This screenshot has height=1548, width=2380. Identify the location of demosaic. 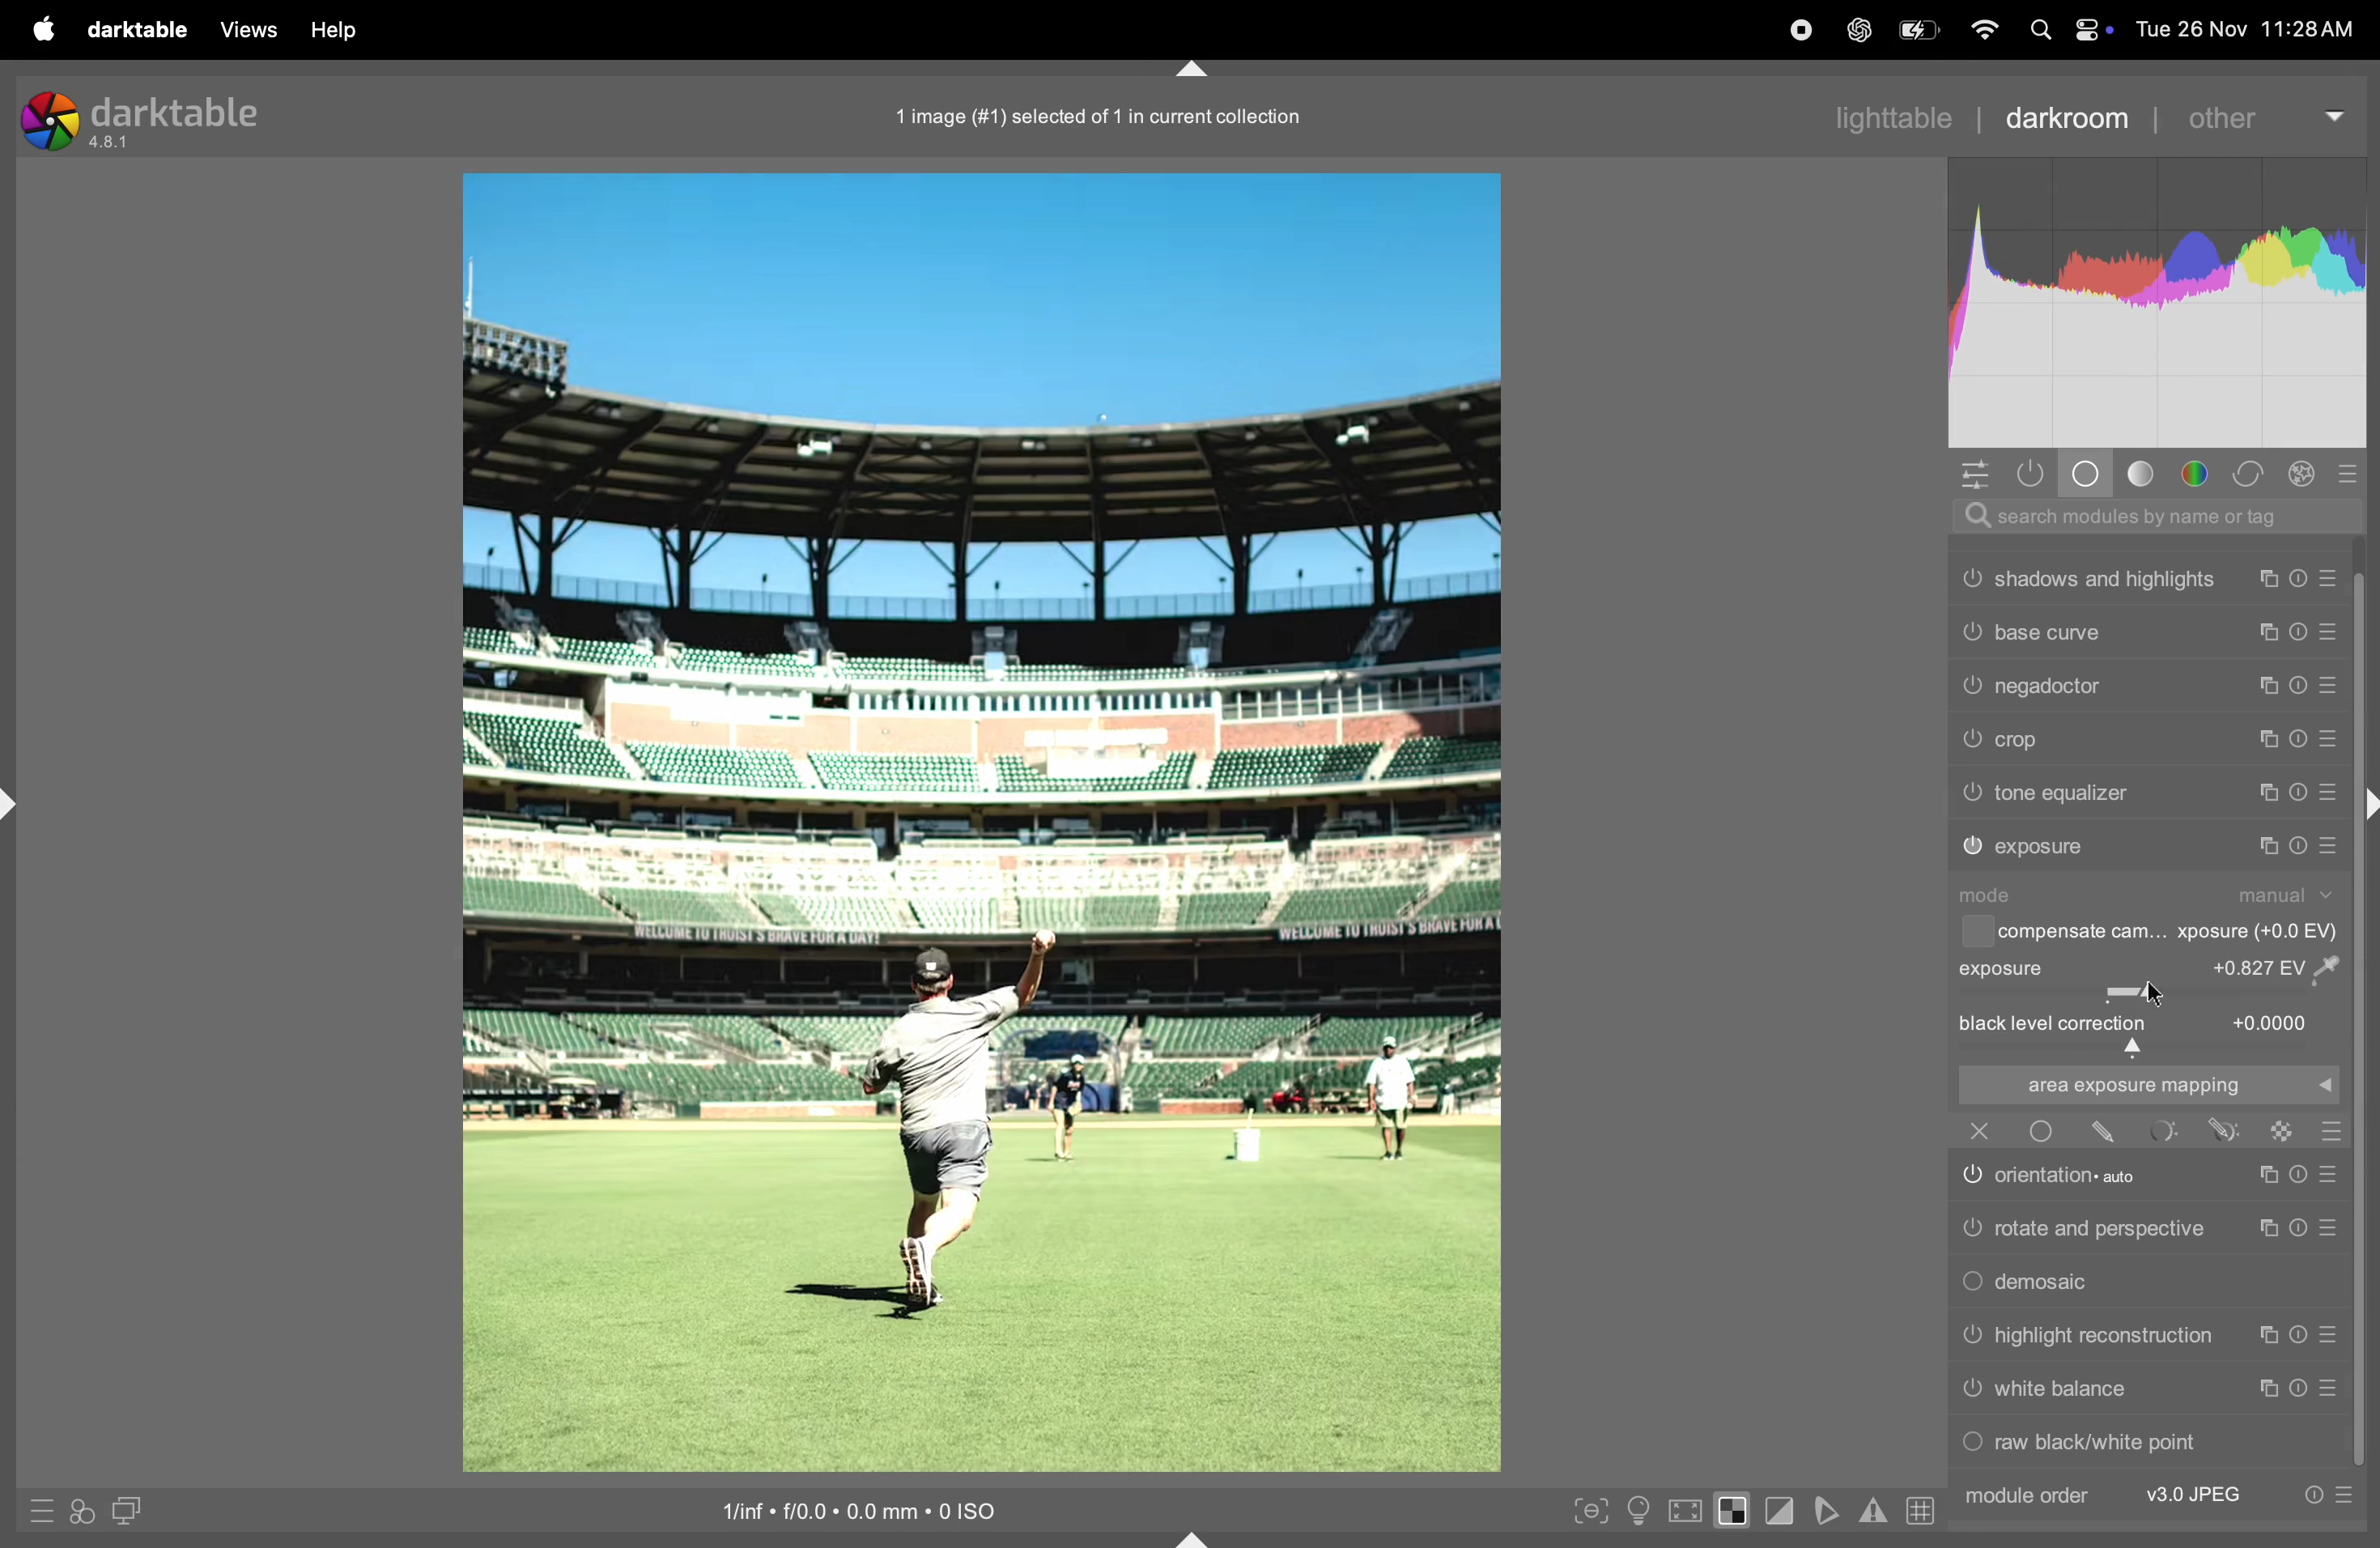
(2051, 1283).